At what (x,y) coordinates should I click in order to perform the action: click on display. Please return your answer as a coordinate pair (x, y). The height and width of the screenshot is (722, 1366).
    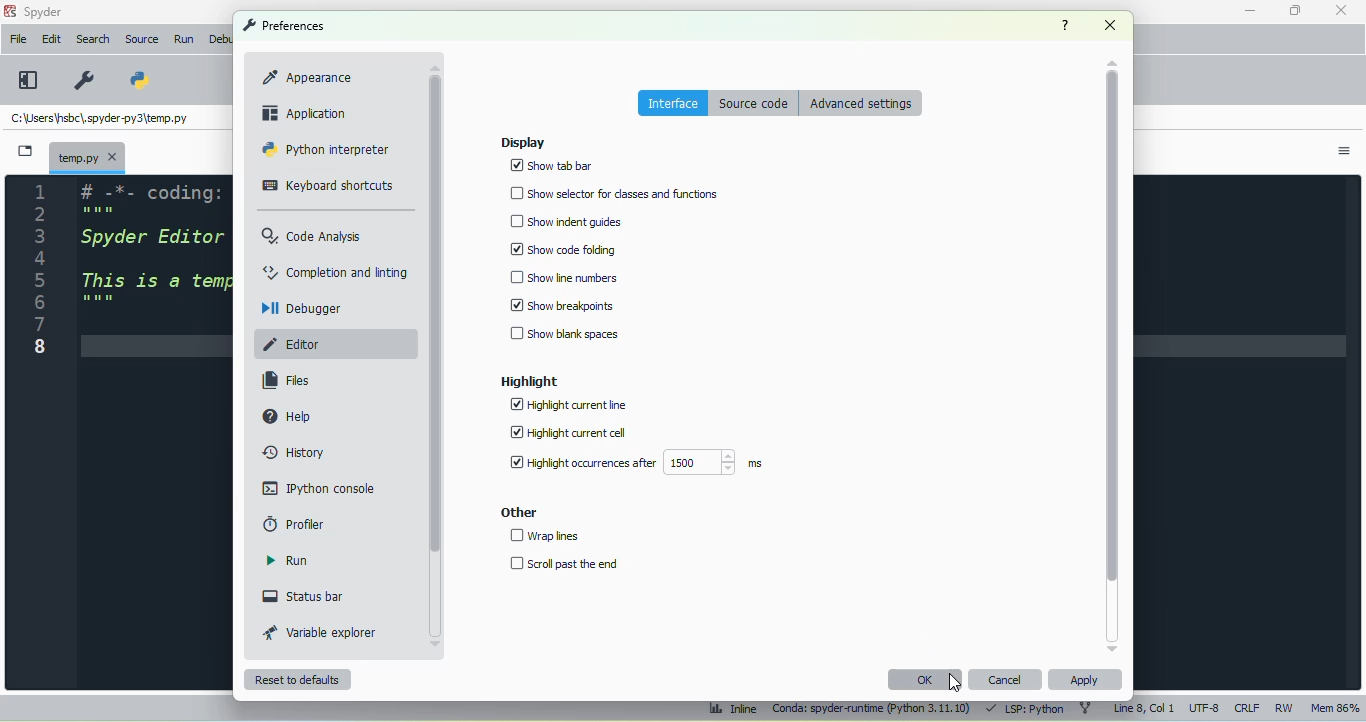
    Looking at the image, I should click on (523, 143).